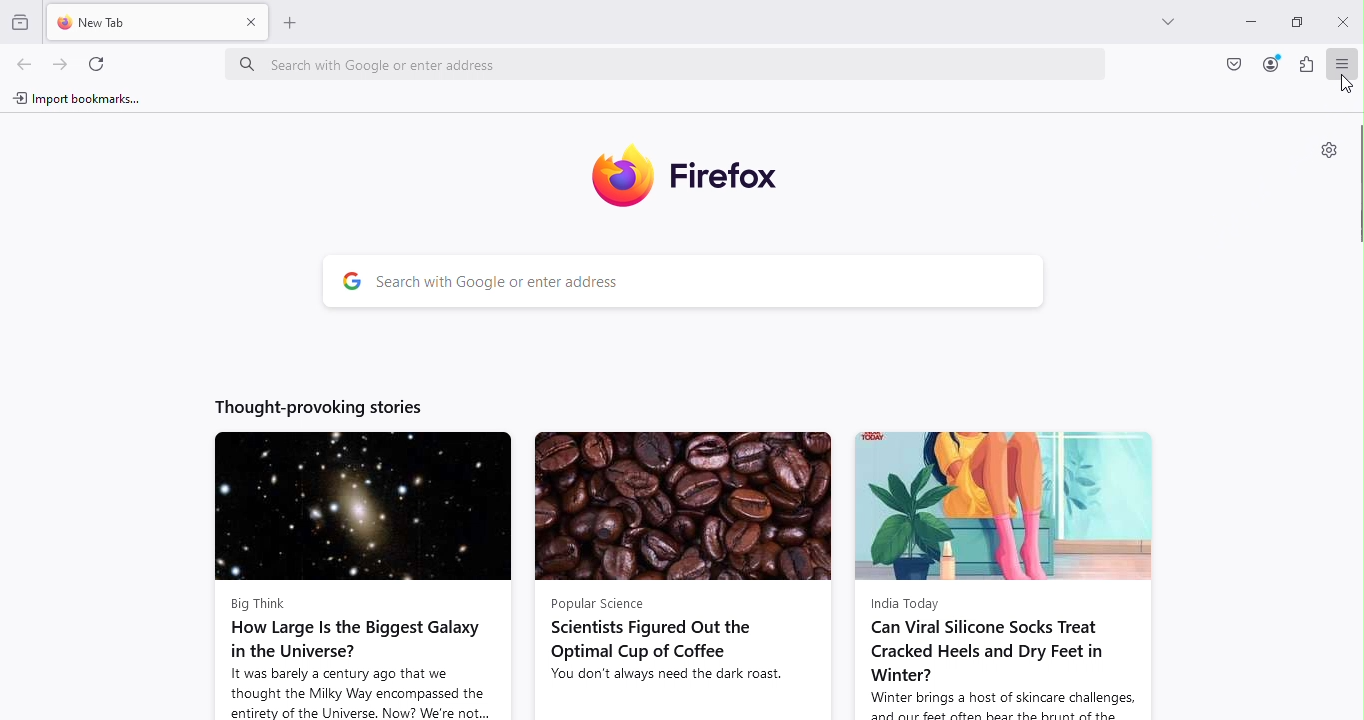 The width and height of the screenshot is (1364, 720). What do you see at coordinates (1294, 20) in the screenshot?
I see `Maximize` at bounding box center [1294, 20].